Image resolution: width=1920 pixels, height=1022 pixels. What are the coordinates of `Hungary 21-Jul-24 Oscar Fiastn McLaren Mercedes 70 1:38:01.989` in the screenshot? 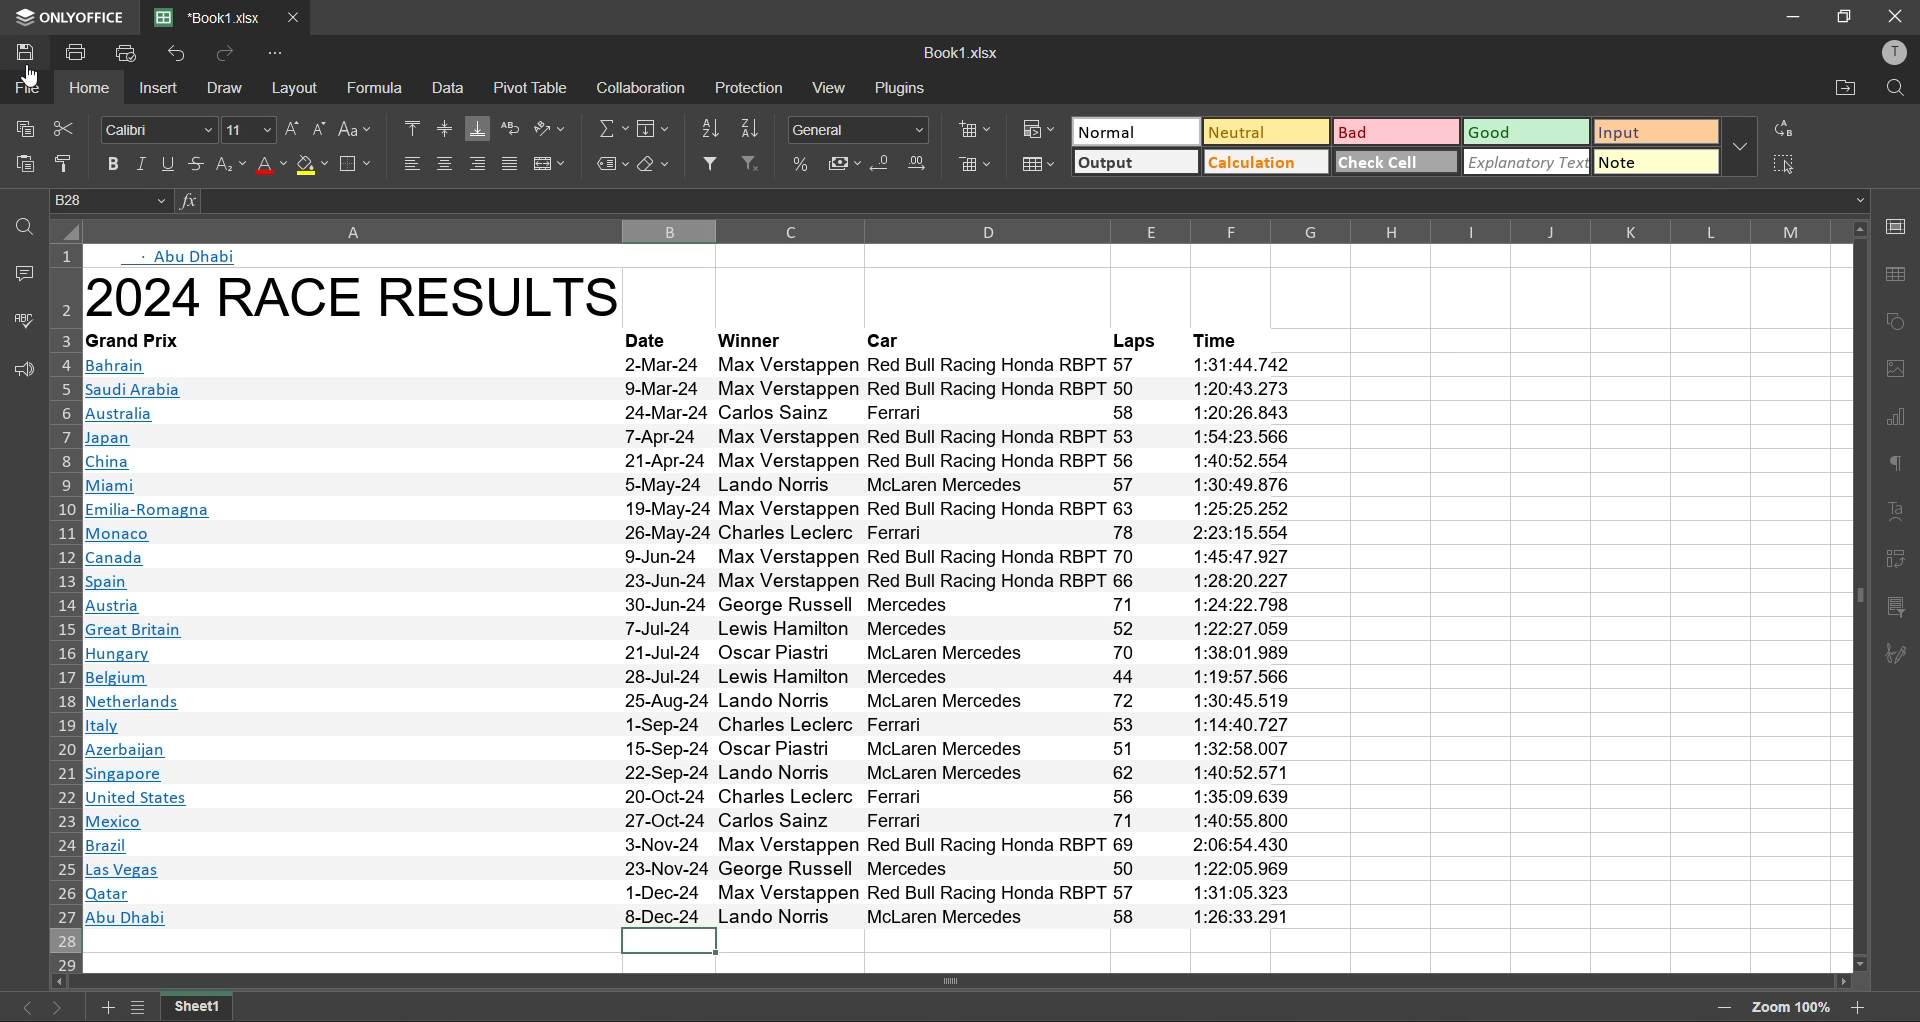 It's located at (692, 653).